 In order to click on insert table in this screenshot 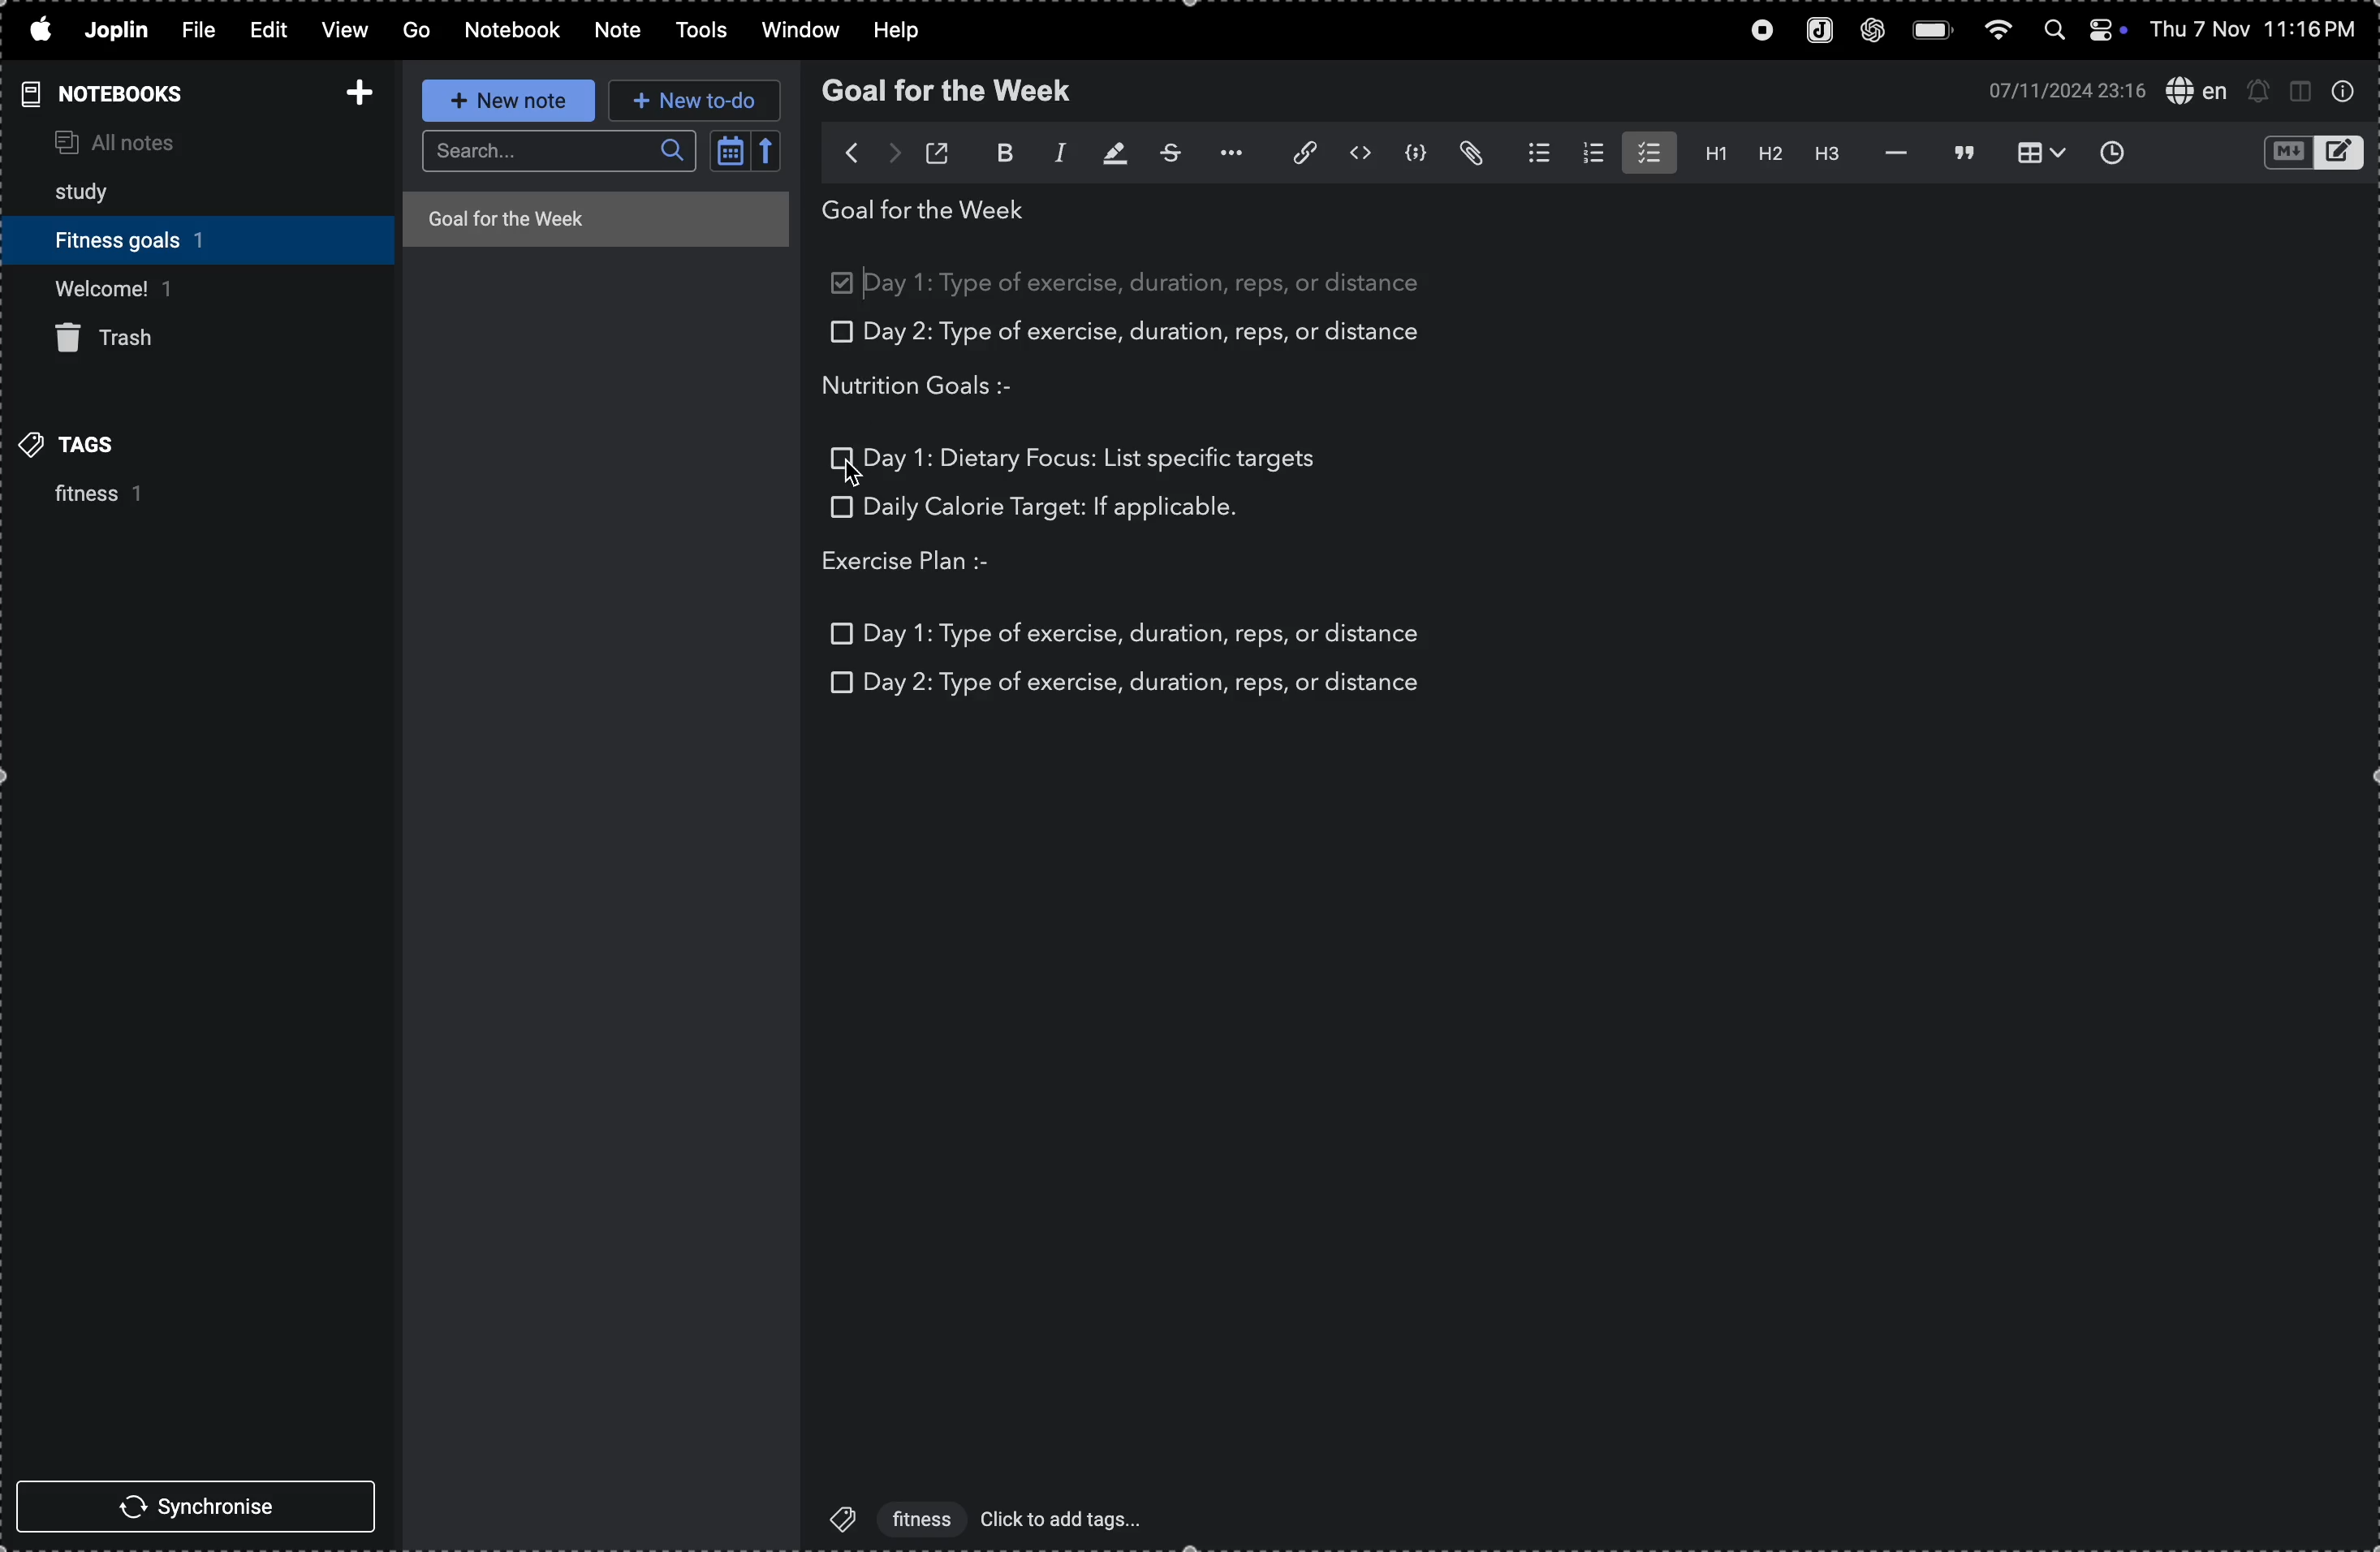, I will do `click(2043, 153)`.